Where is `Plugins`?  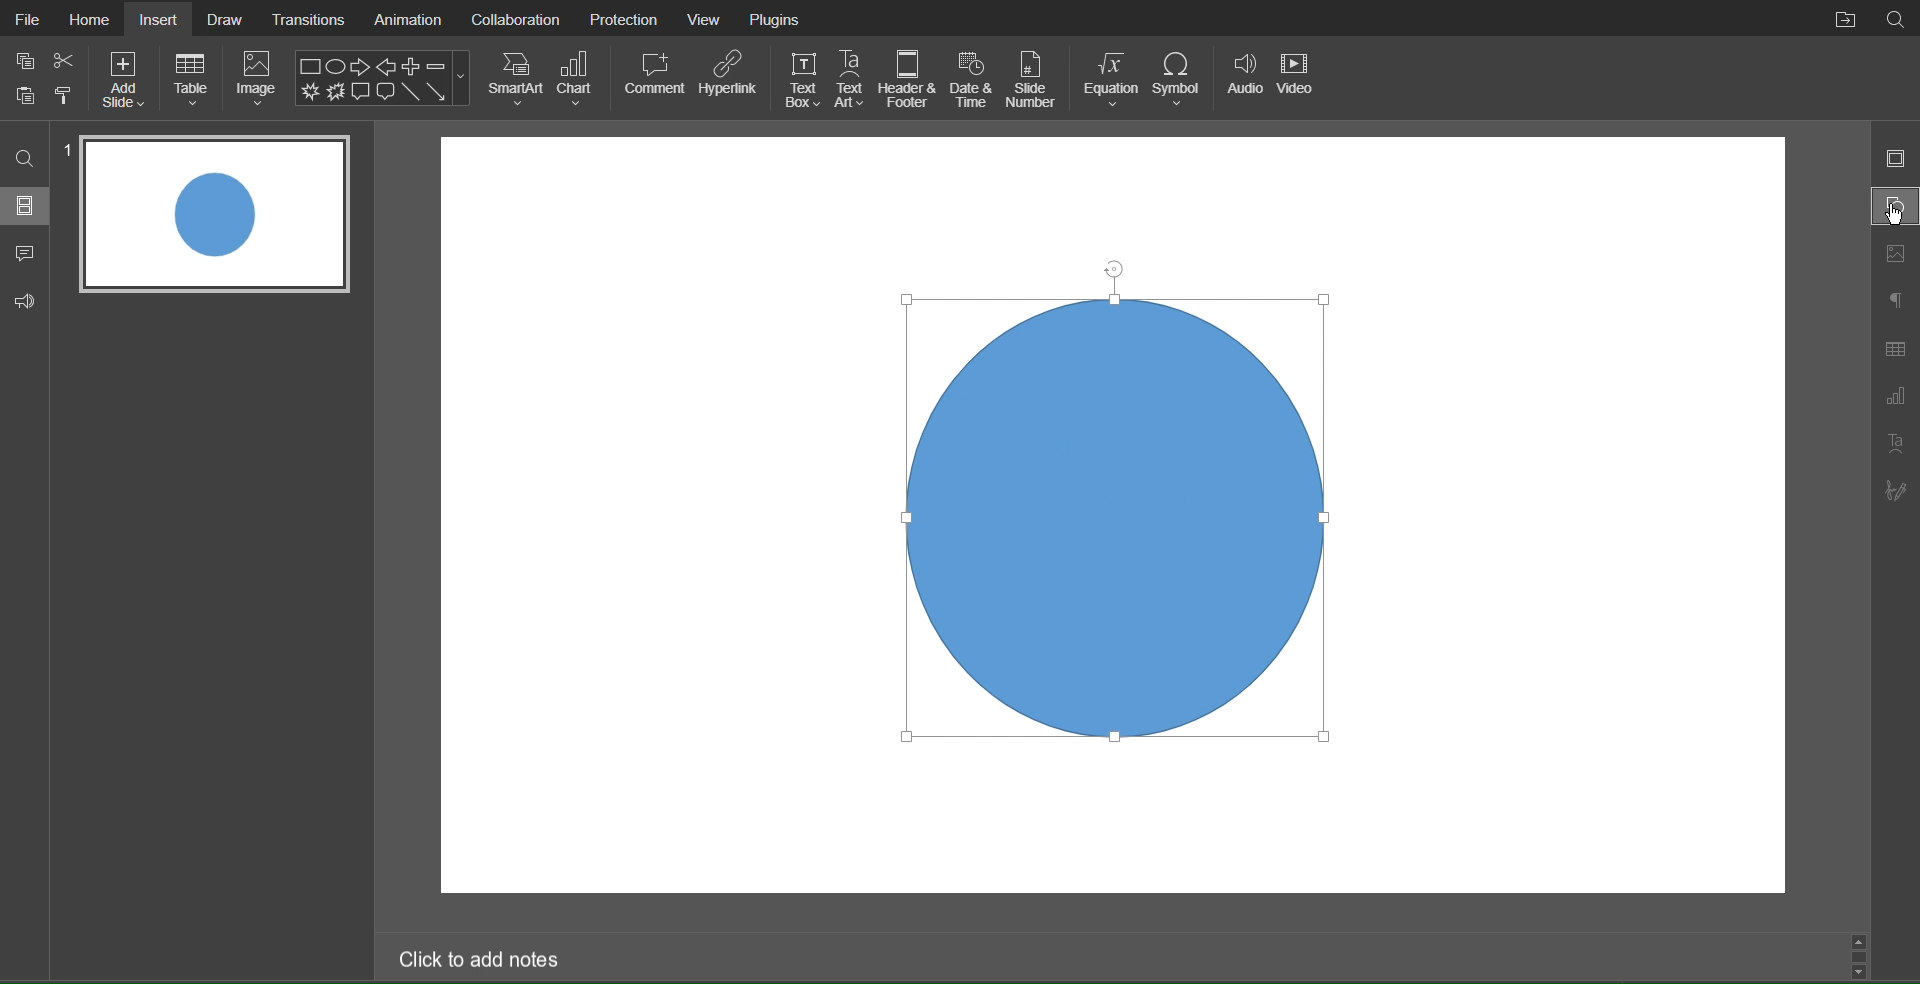 Plugins is located at coordinates (773, 18).